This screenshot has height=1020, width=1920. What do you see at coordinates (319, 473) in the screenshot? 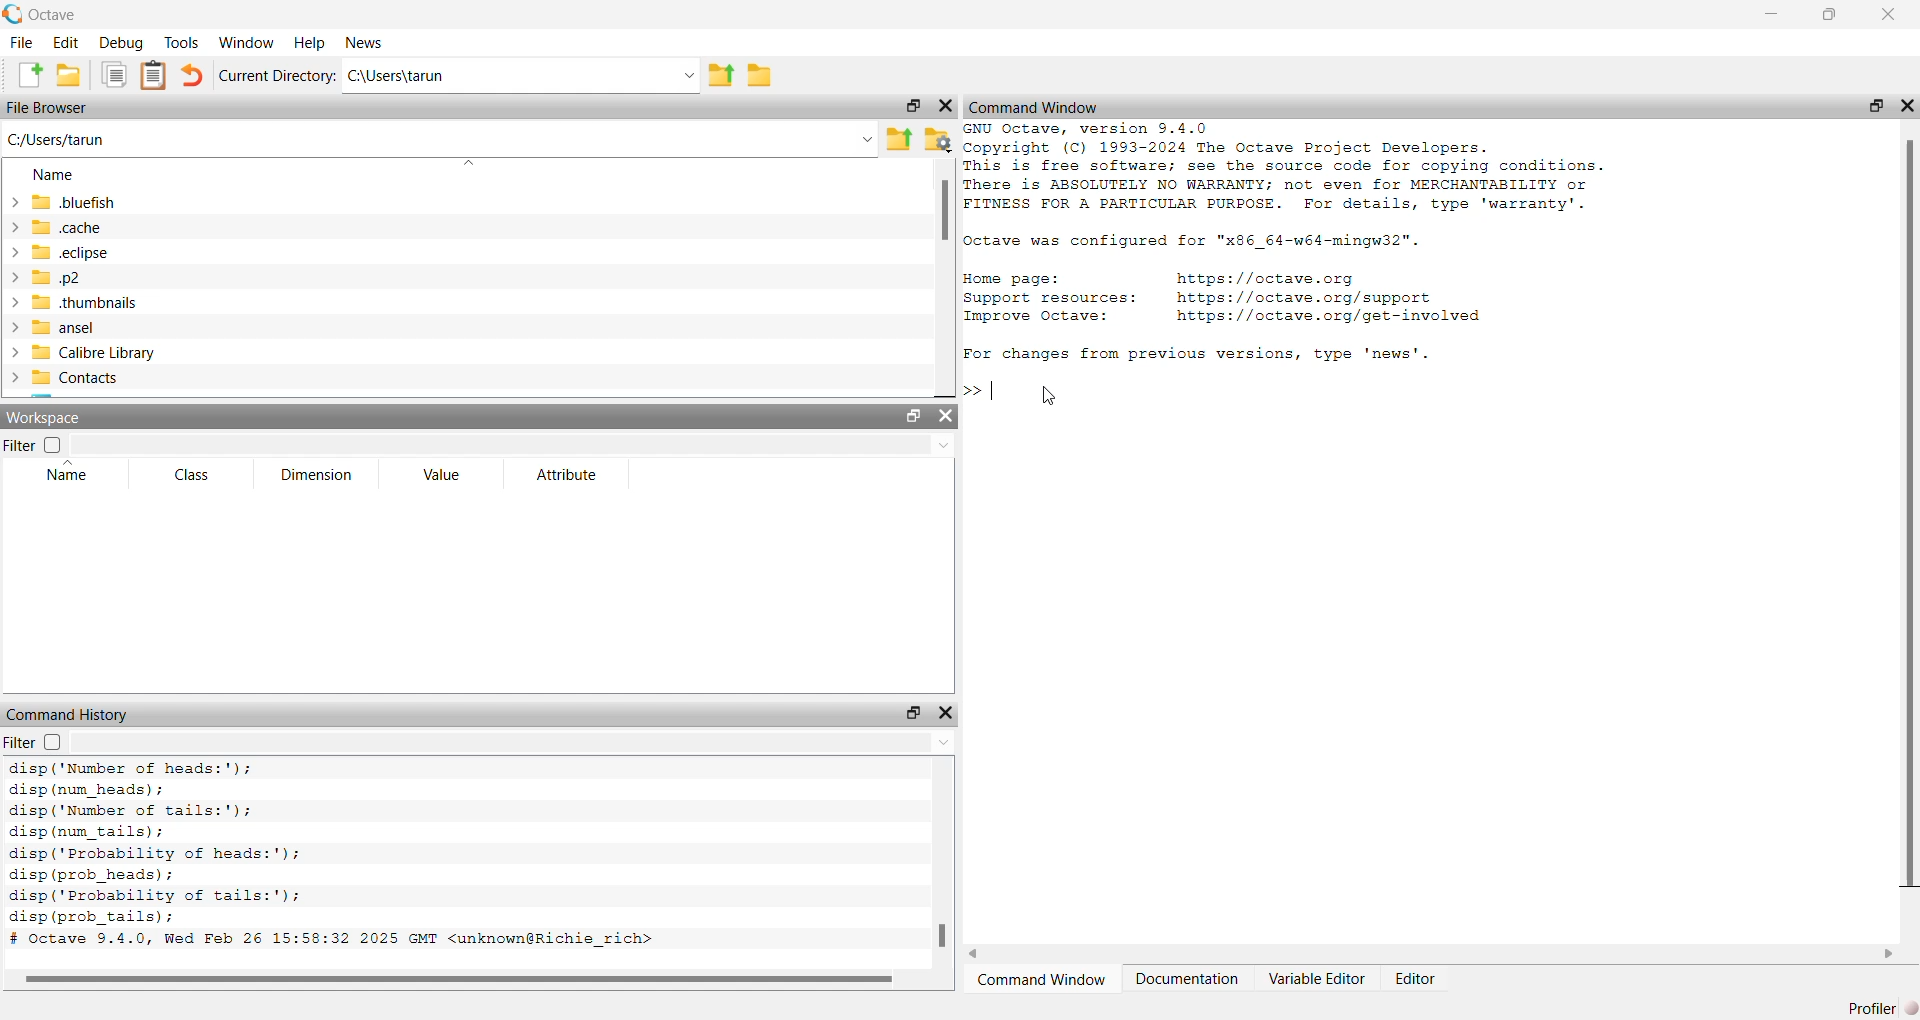
I see `Dimension` at bounding box center [319, 473].